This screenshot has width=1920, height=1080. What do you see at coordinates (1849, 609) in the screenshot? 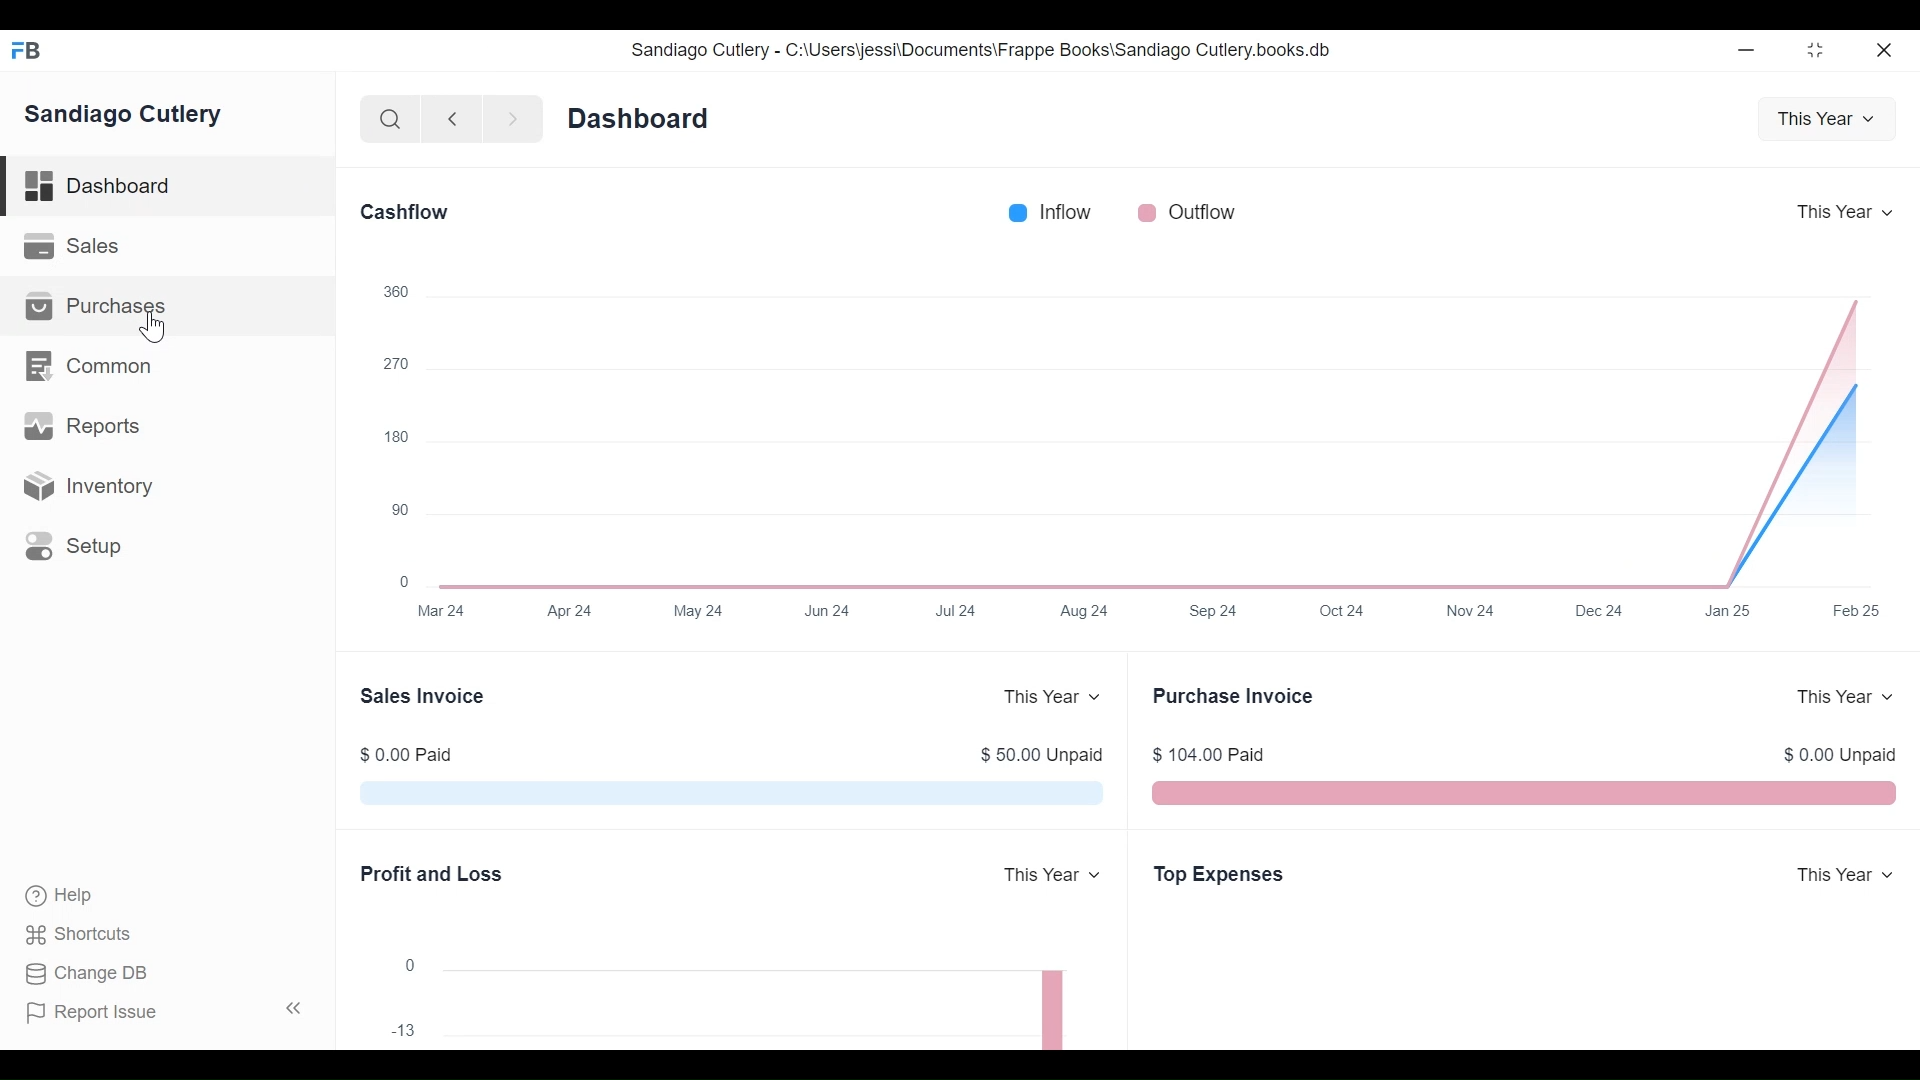
I see `Feb 25` at bounding box center [1849, 609].